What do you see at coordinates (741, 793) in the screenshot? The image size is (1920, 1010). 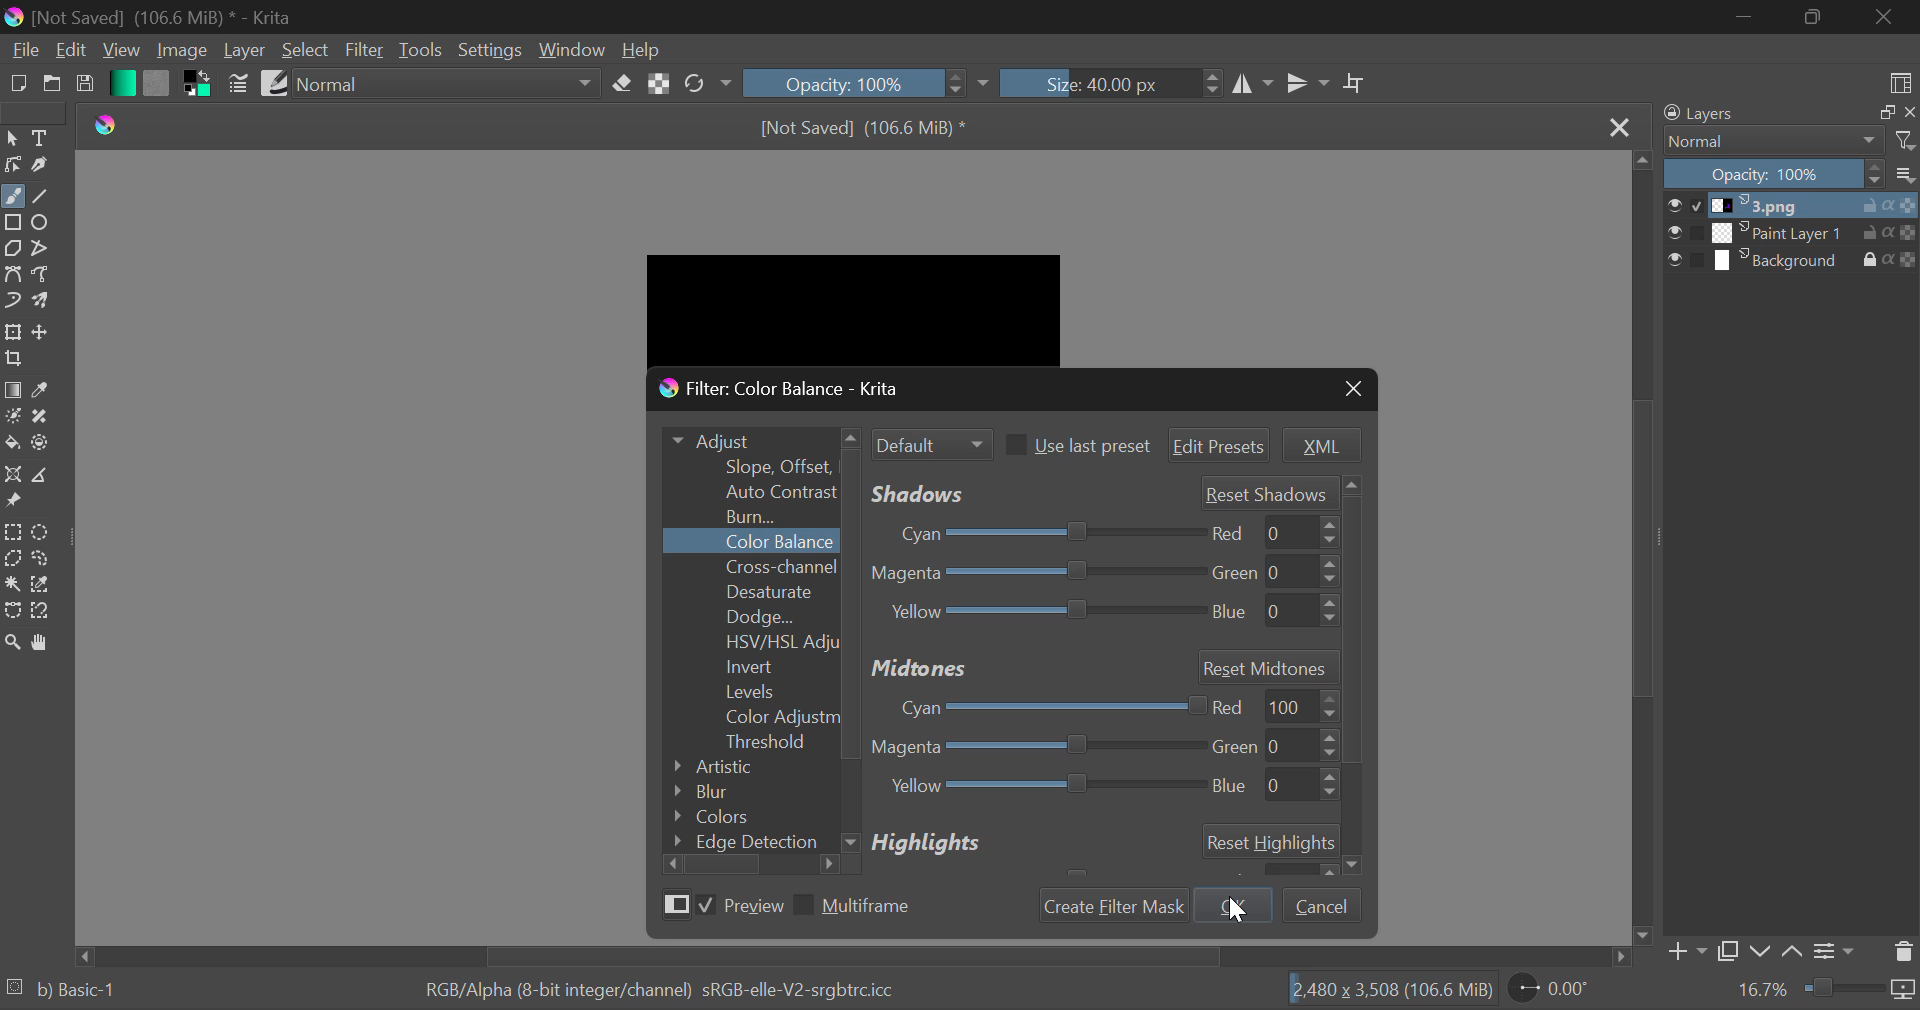 I see `Blur` at bounding box center [741, 793].